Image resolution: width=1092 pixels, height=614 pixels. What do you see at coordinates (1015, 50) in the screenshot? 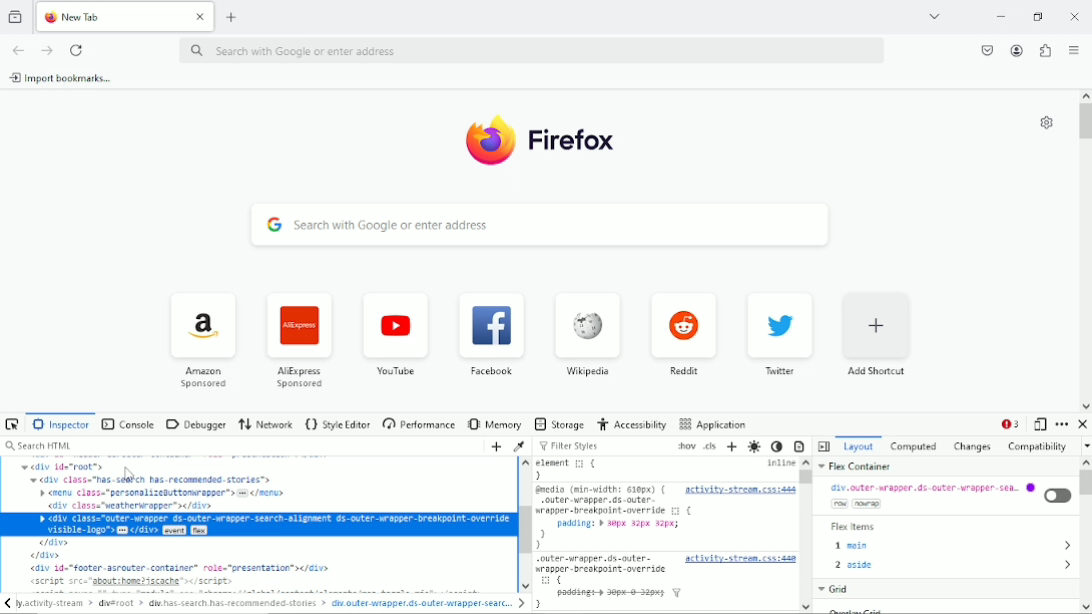
I see `Account` at bounding box center [1015, 50].